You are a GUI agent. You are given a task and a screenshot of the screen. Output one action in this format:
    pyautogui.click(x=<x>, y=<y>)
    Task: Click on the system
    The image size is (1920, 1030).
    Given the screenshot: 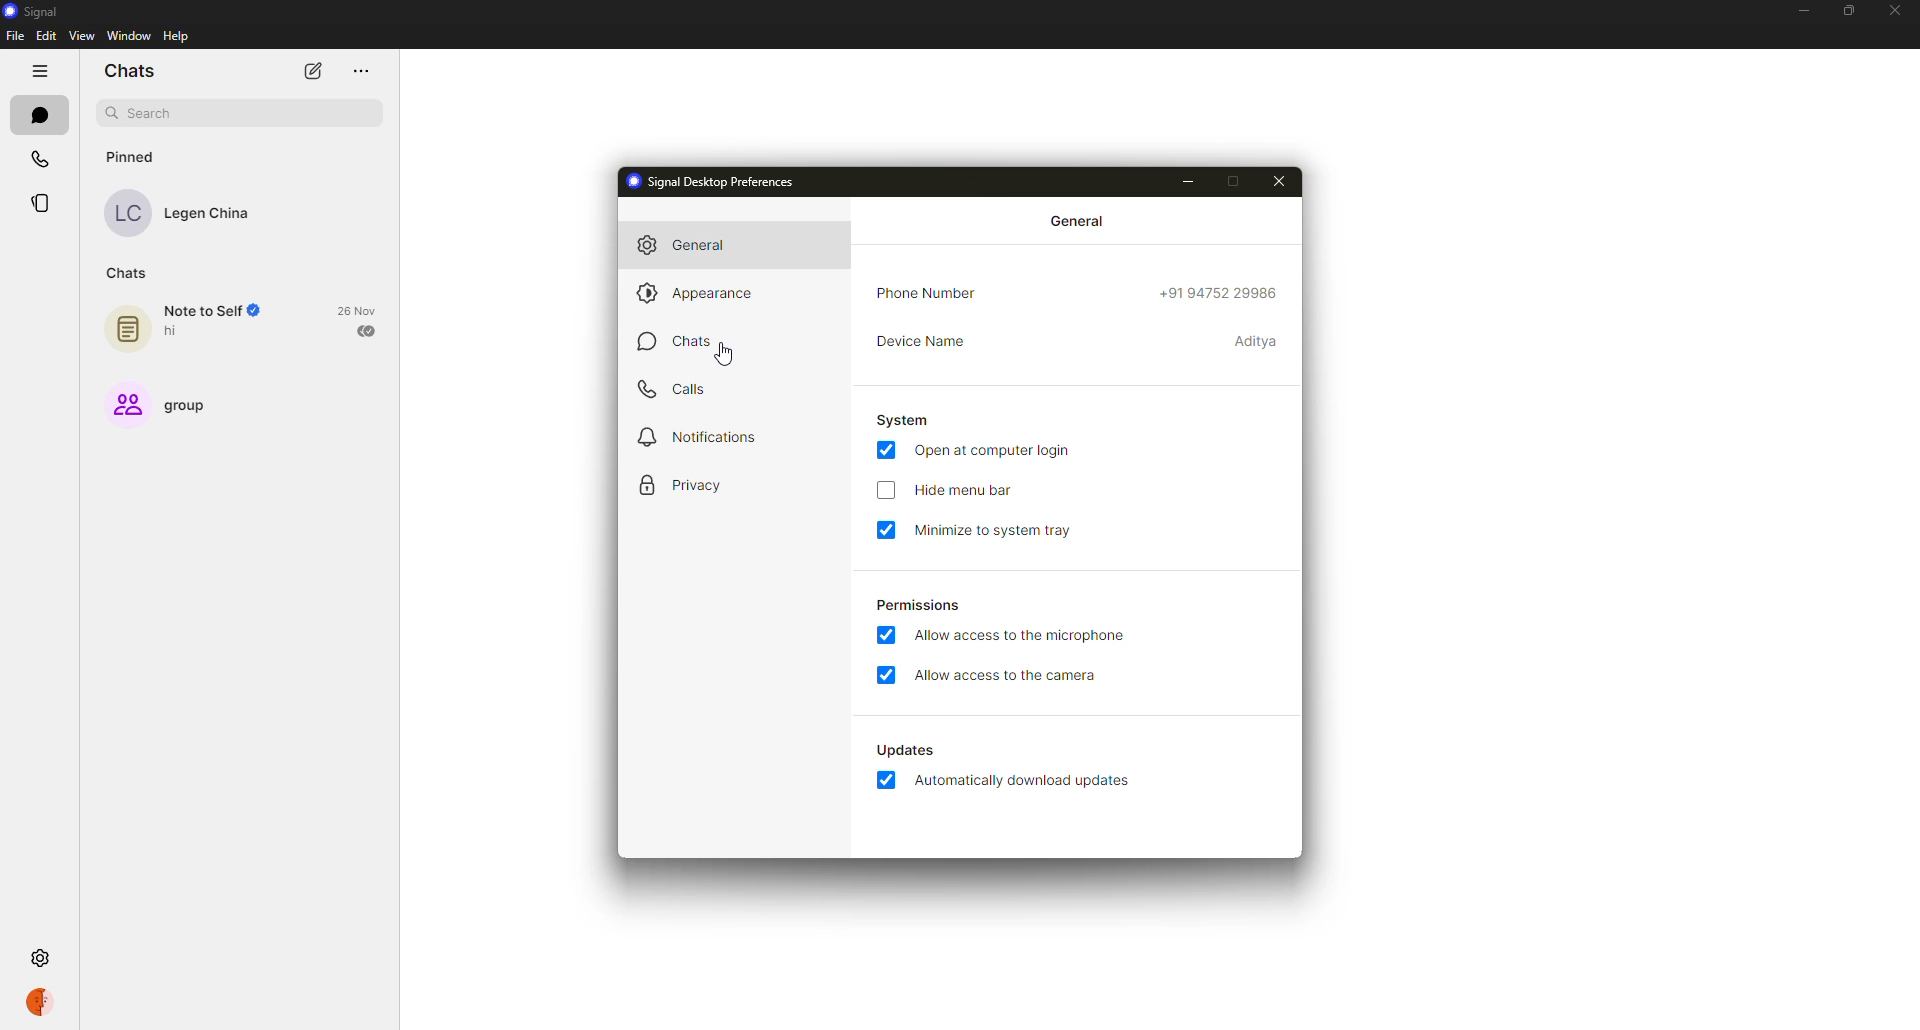 What is the action you would take?
    pyautogui.click(x=904, y=419)
    